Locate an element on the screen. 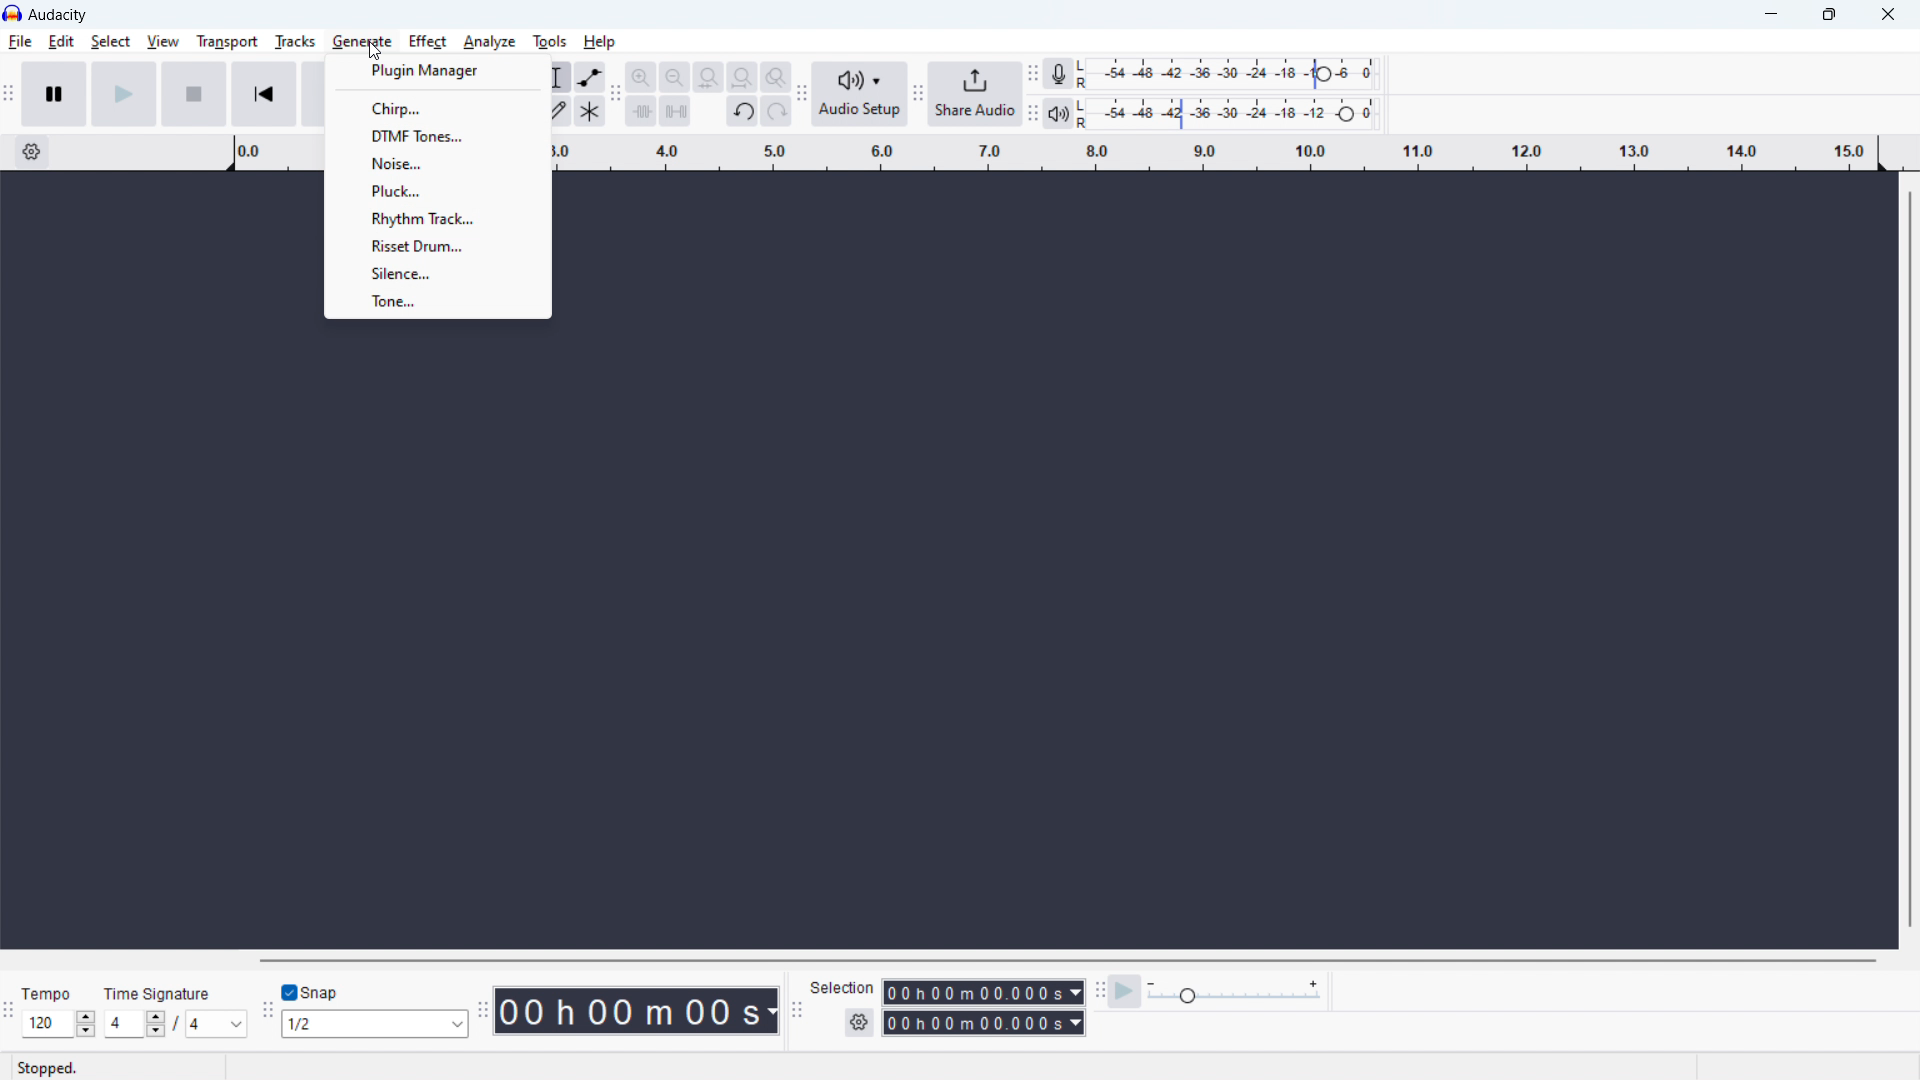 This screenshot has width=1920, height=1080. snapping toolbar is located at coordinates (266, 1011).